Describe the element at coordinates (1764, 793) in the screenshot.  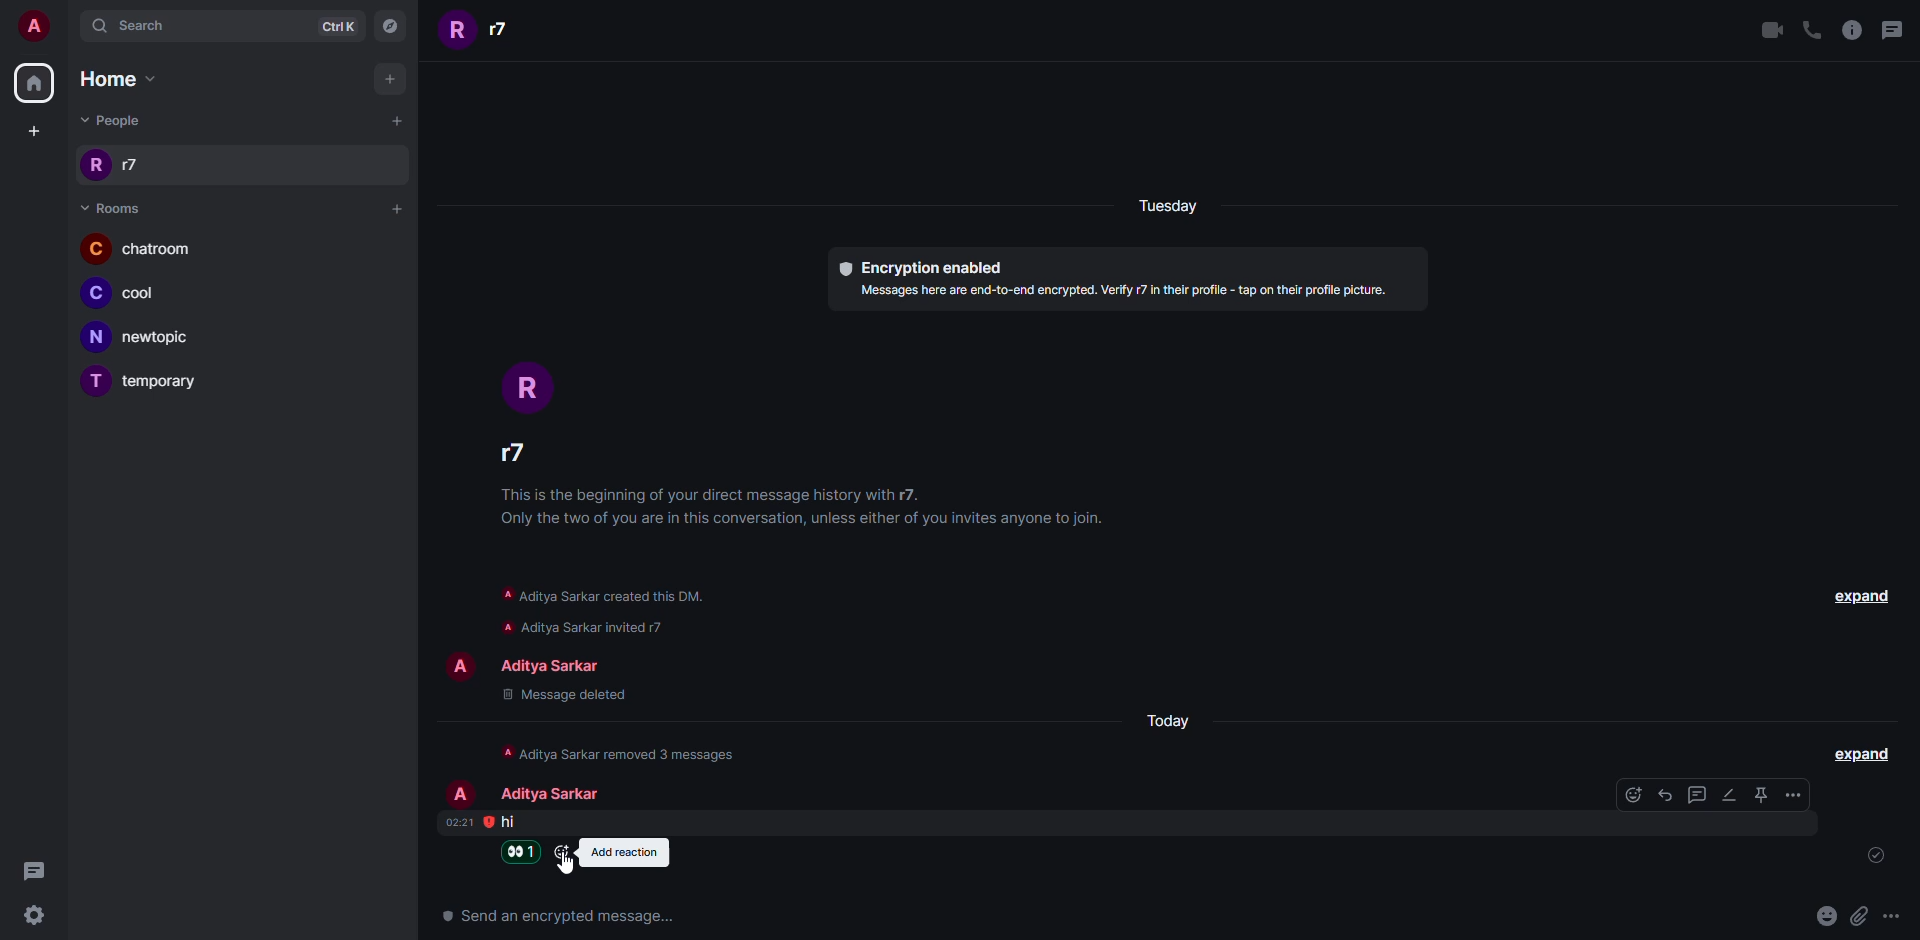
I see `pin` at that location.